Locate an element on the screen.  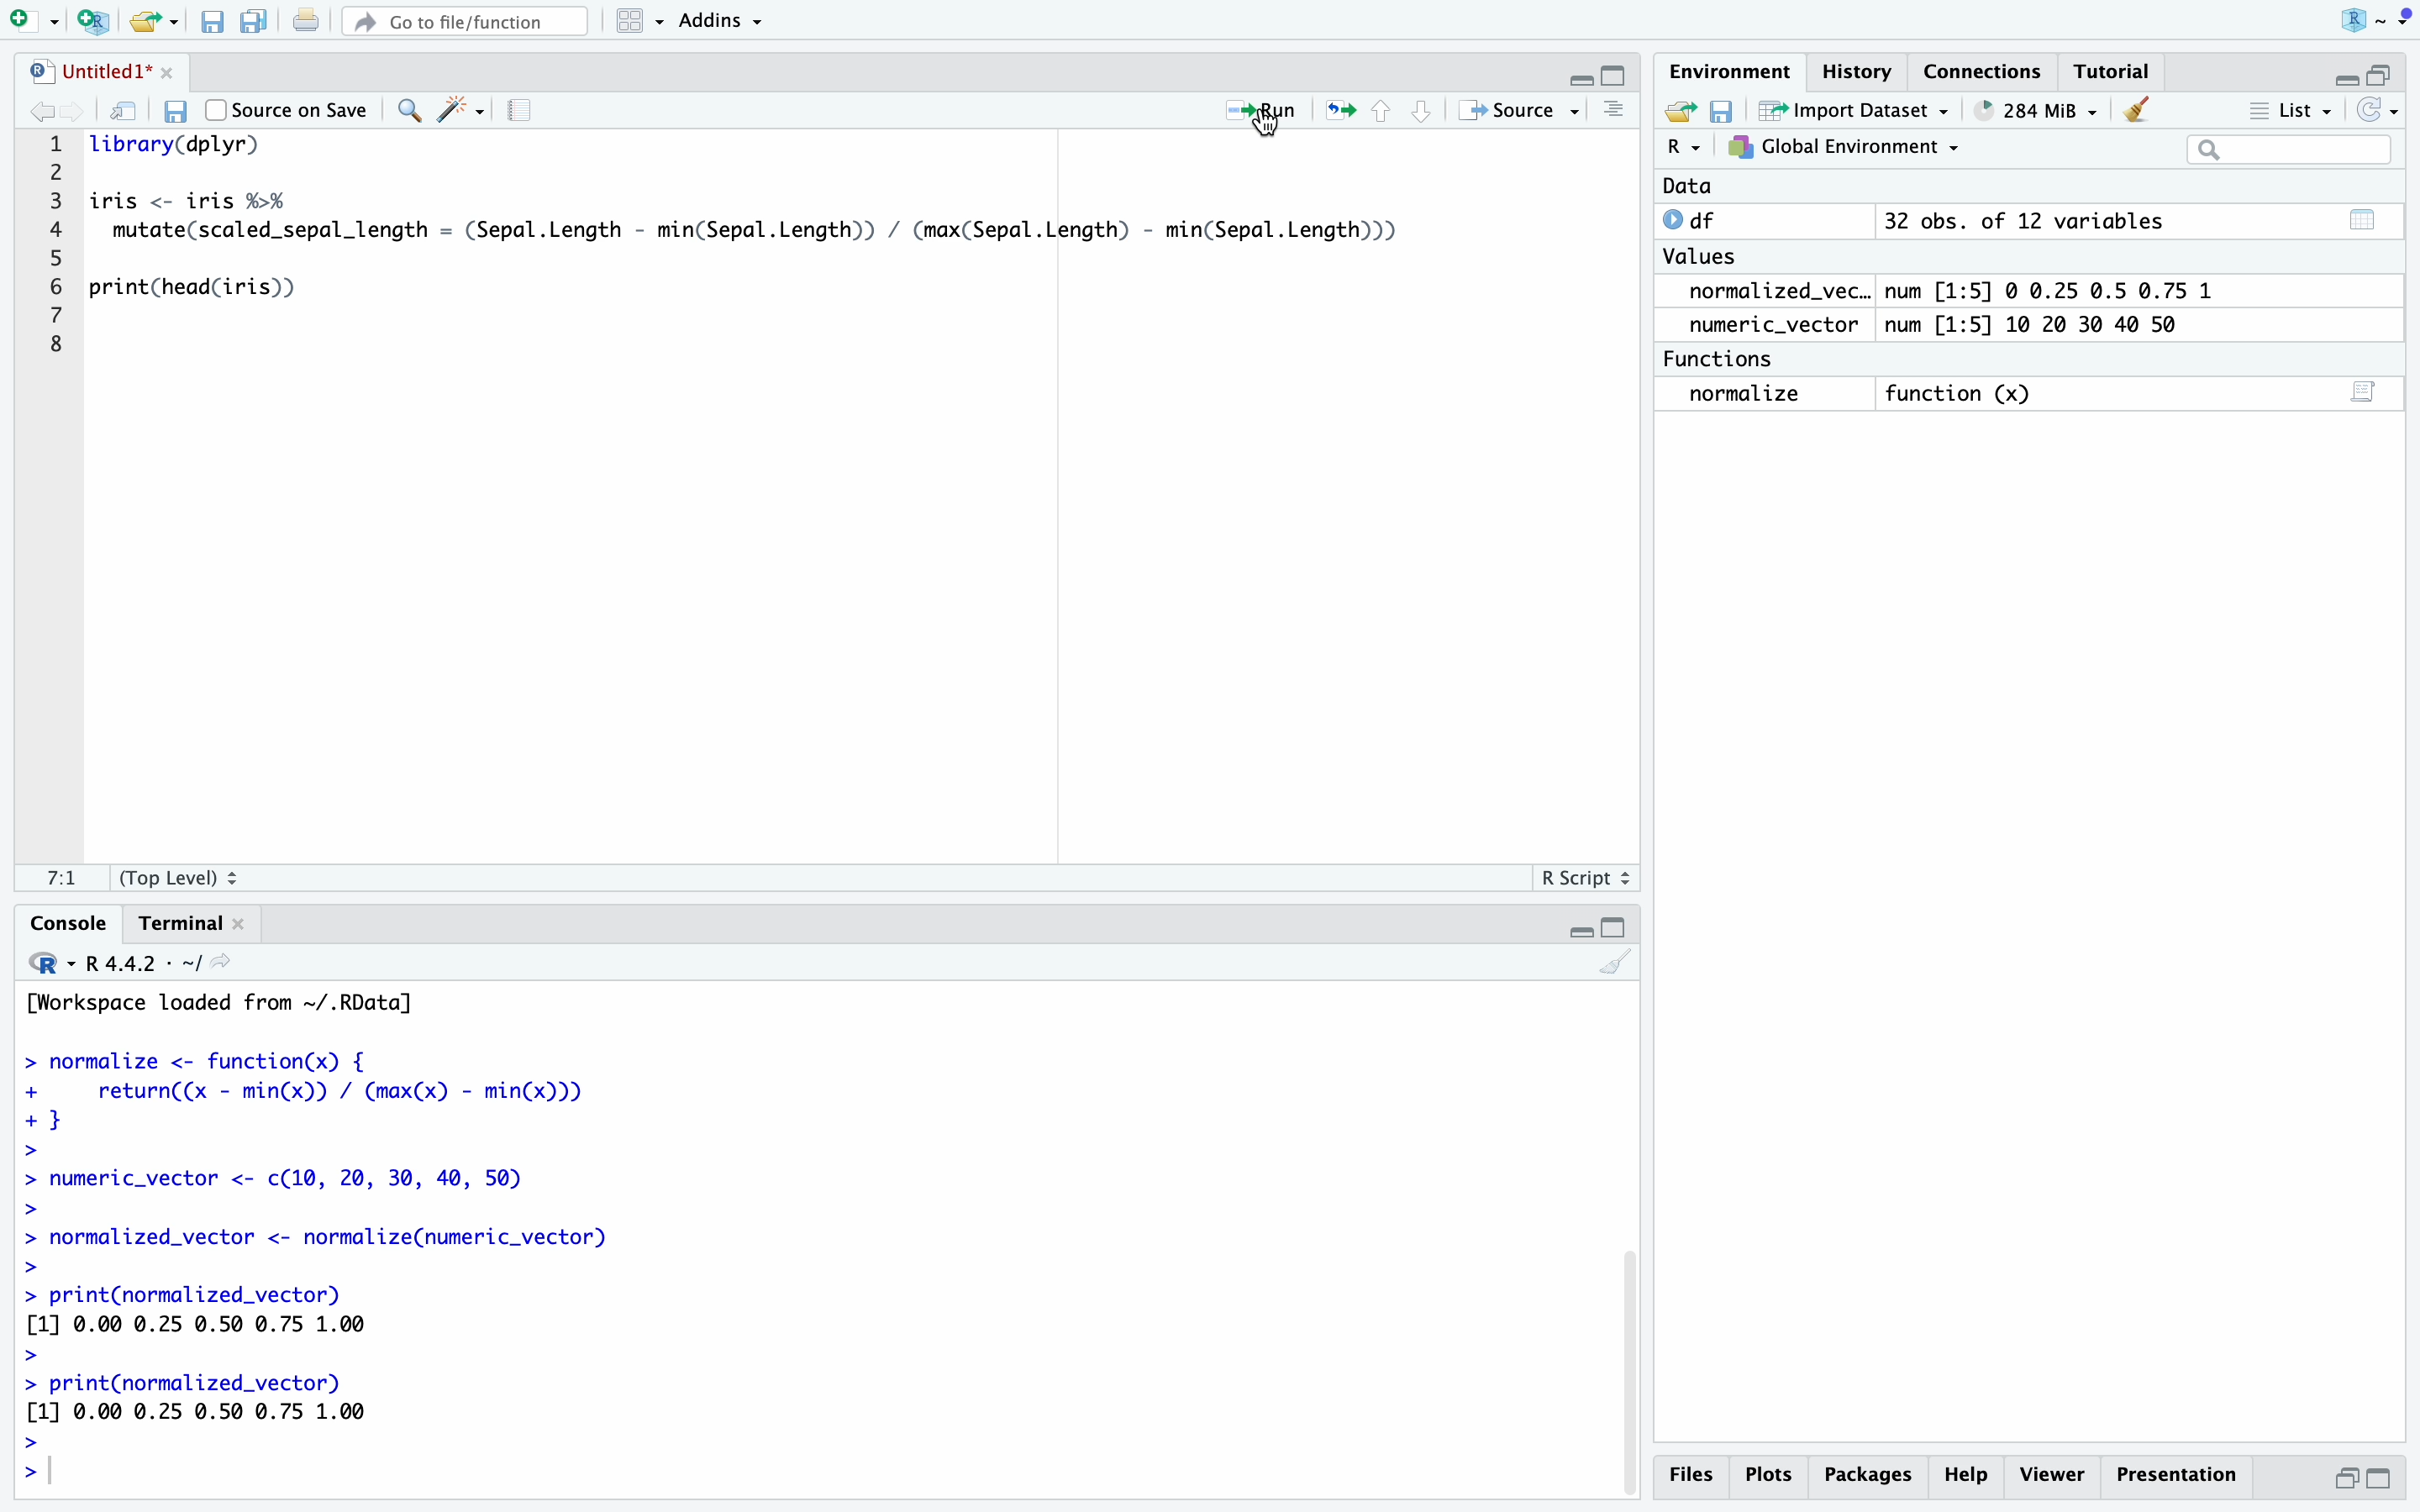
Untitled is located at coordinates (95, 72).